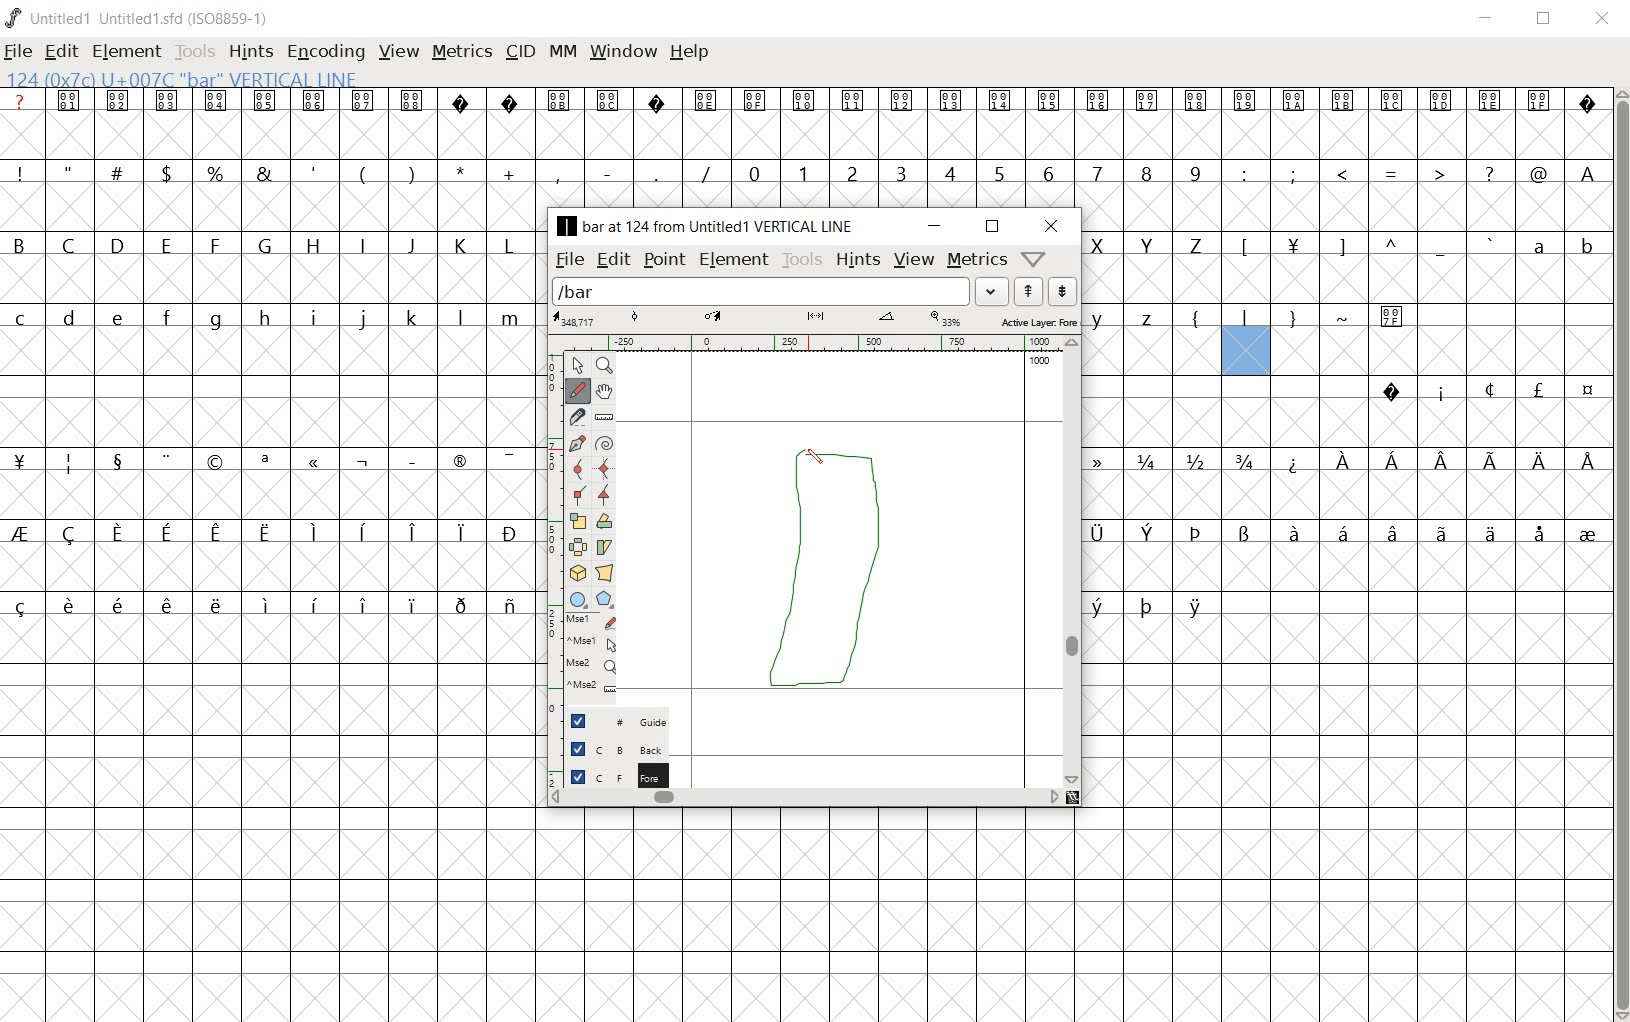  Describe the element at coordinates (604, 367) in the screenshot. I see `Magnify` at that location.